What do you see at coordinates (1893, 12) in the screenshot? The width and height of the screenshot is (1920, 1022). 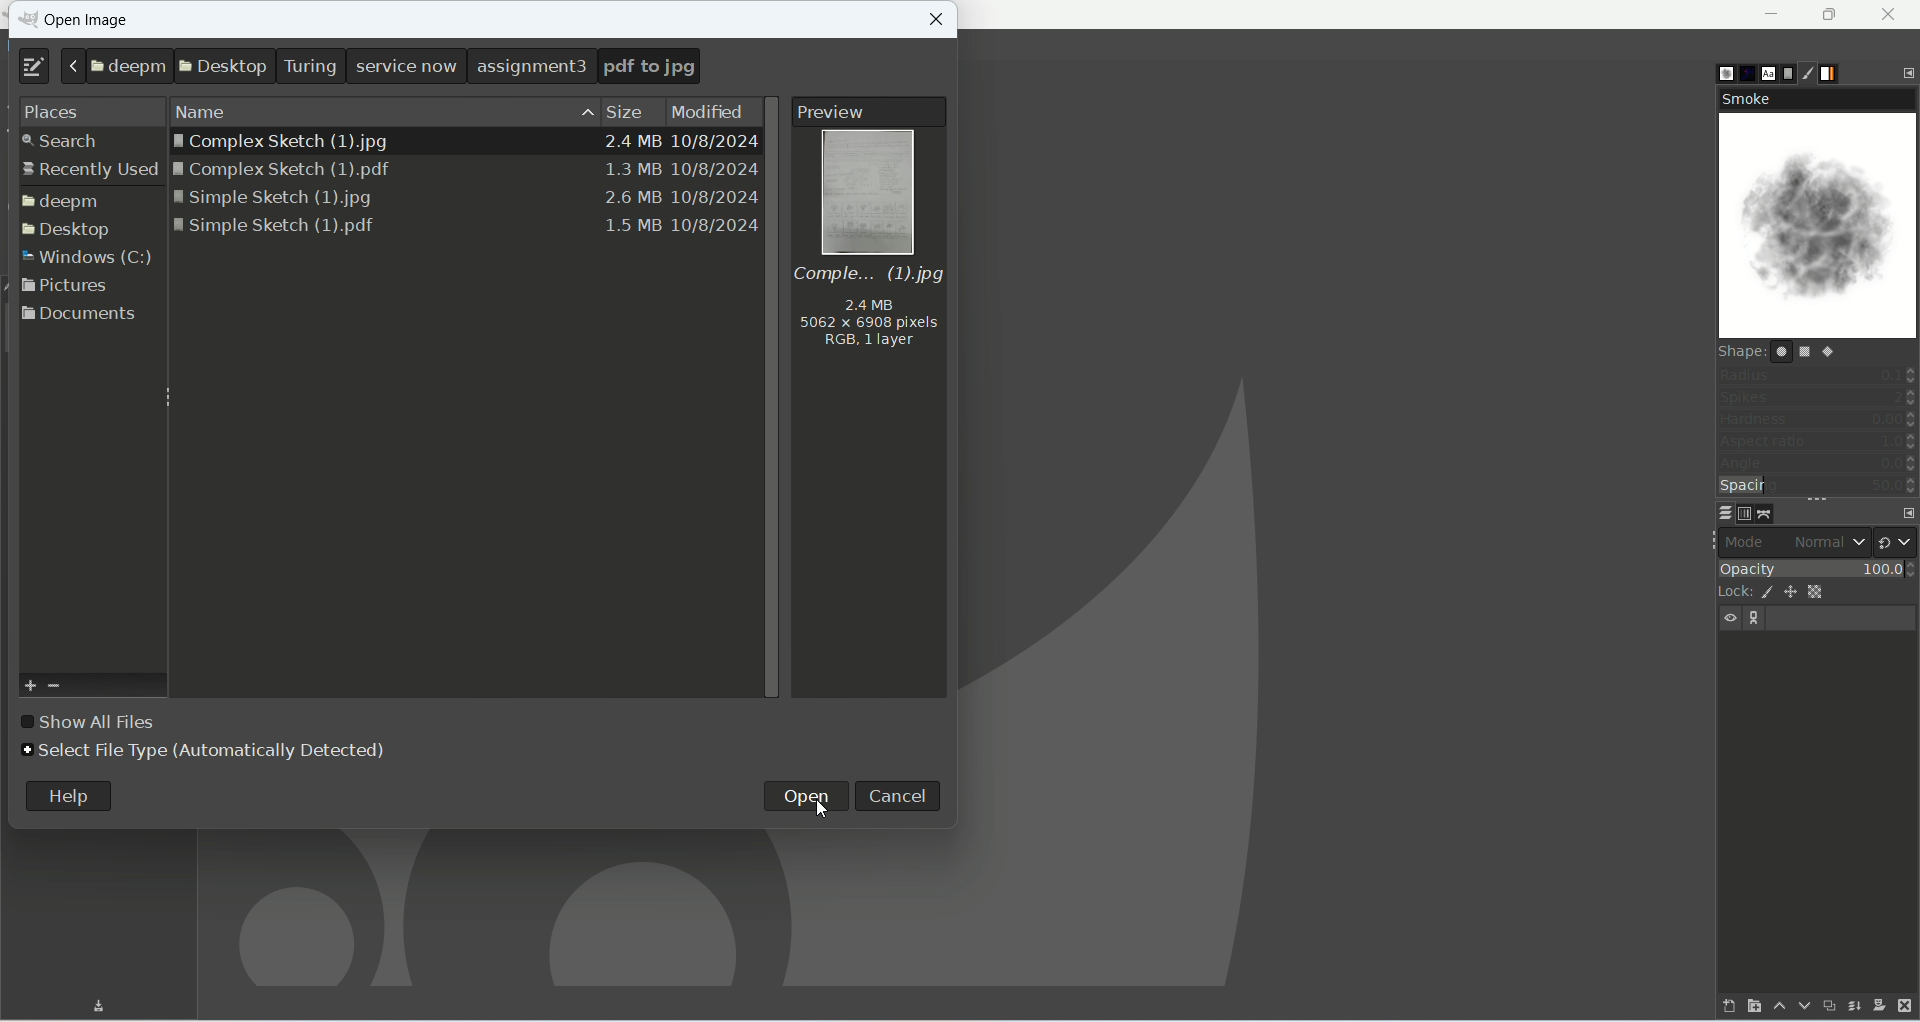 I see `close` at bounding box center [1893, 12].